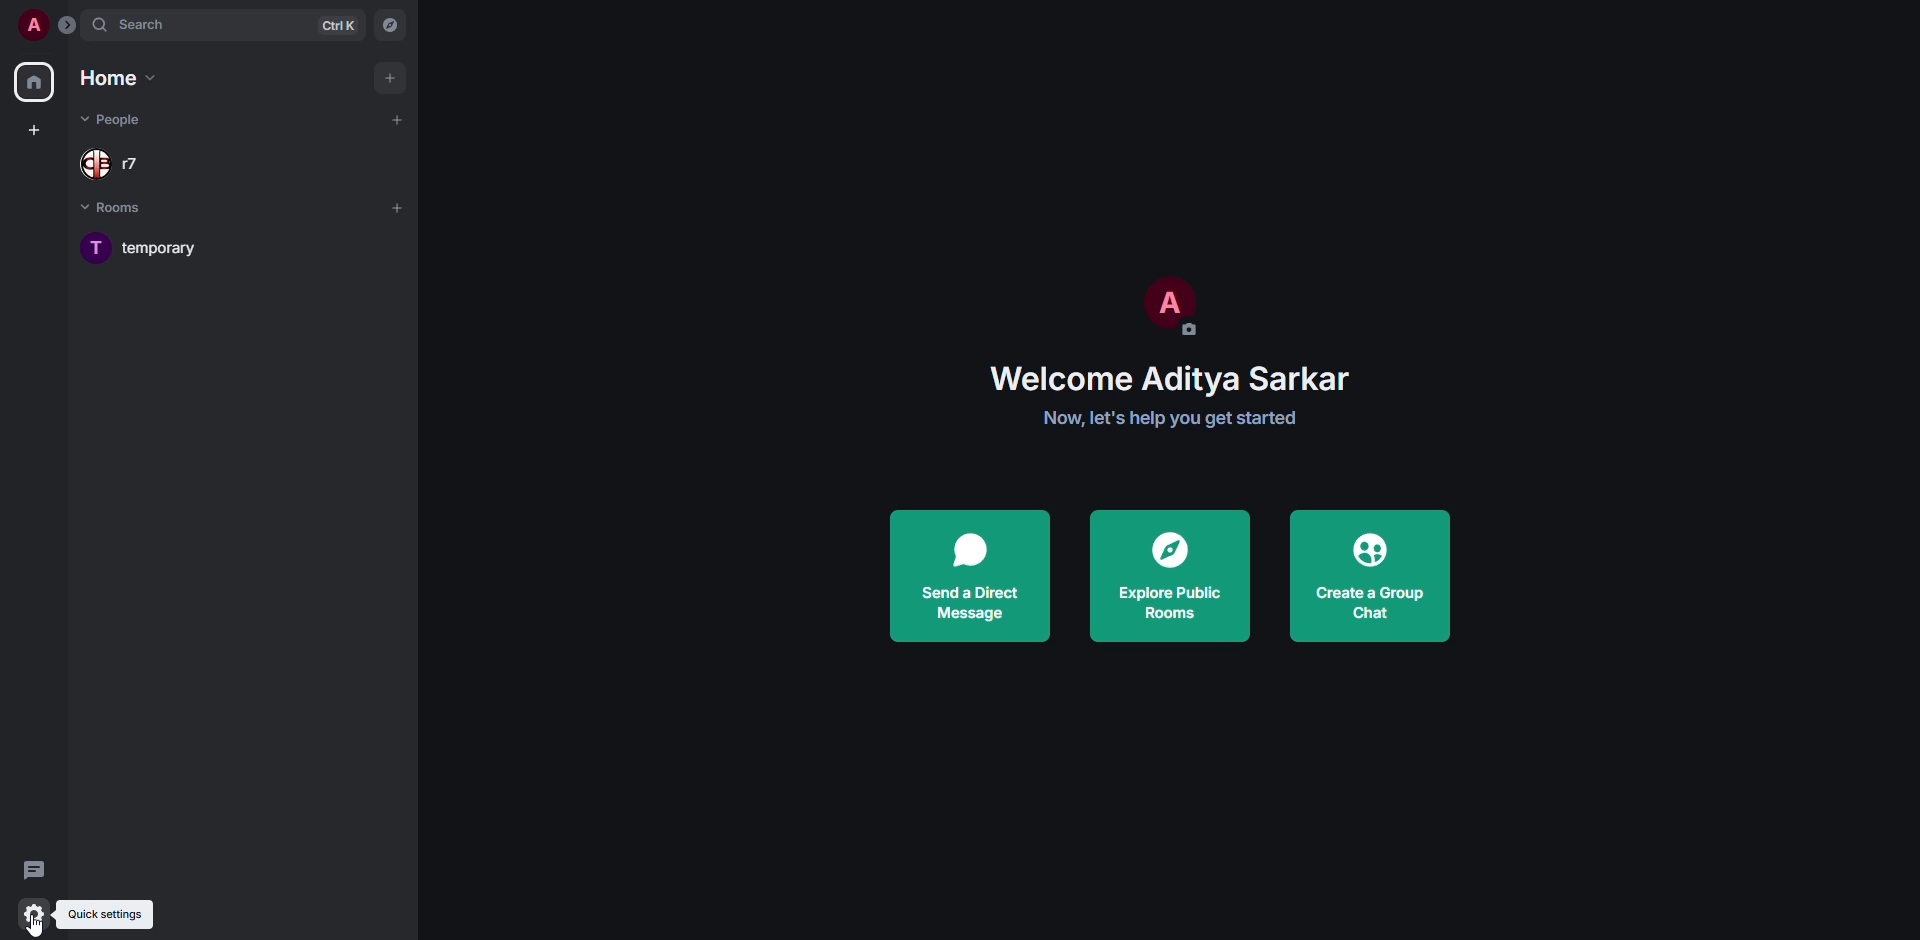 The width and height of the screenshot is (1920, 940). I want to click on room, so click(158, 247).